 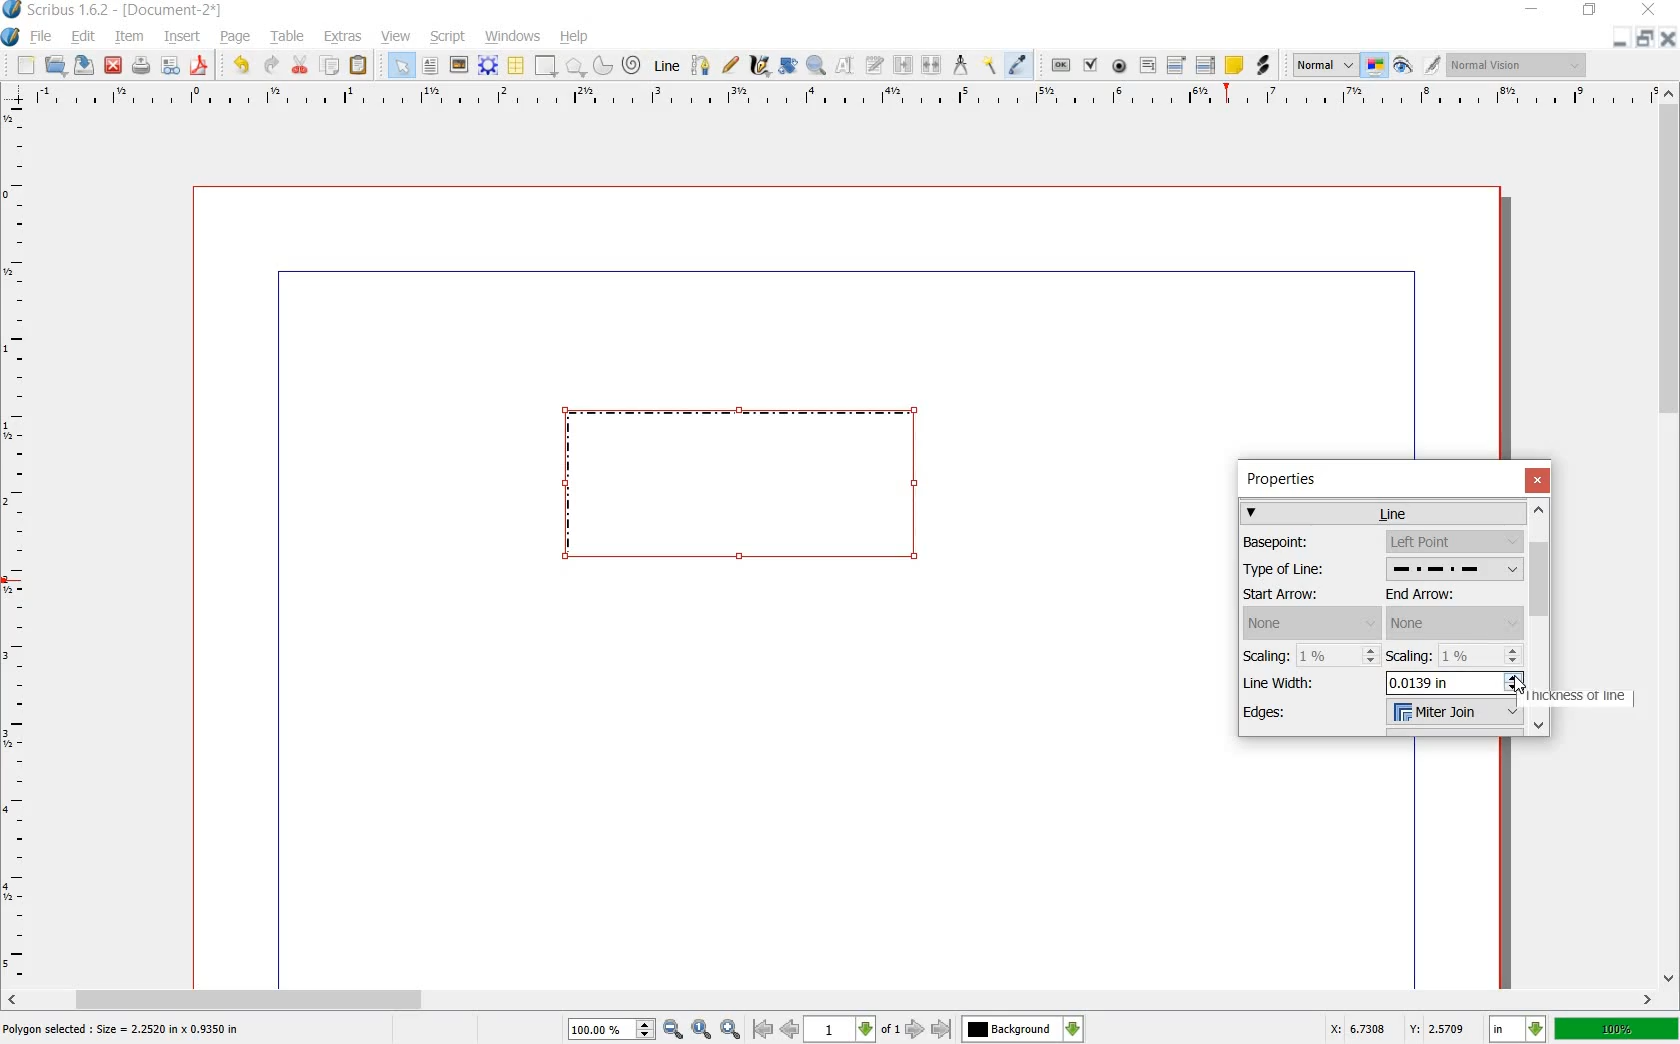 I want to click on MEASUREMENTS, so click(x=960, y=65).